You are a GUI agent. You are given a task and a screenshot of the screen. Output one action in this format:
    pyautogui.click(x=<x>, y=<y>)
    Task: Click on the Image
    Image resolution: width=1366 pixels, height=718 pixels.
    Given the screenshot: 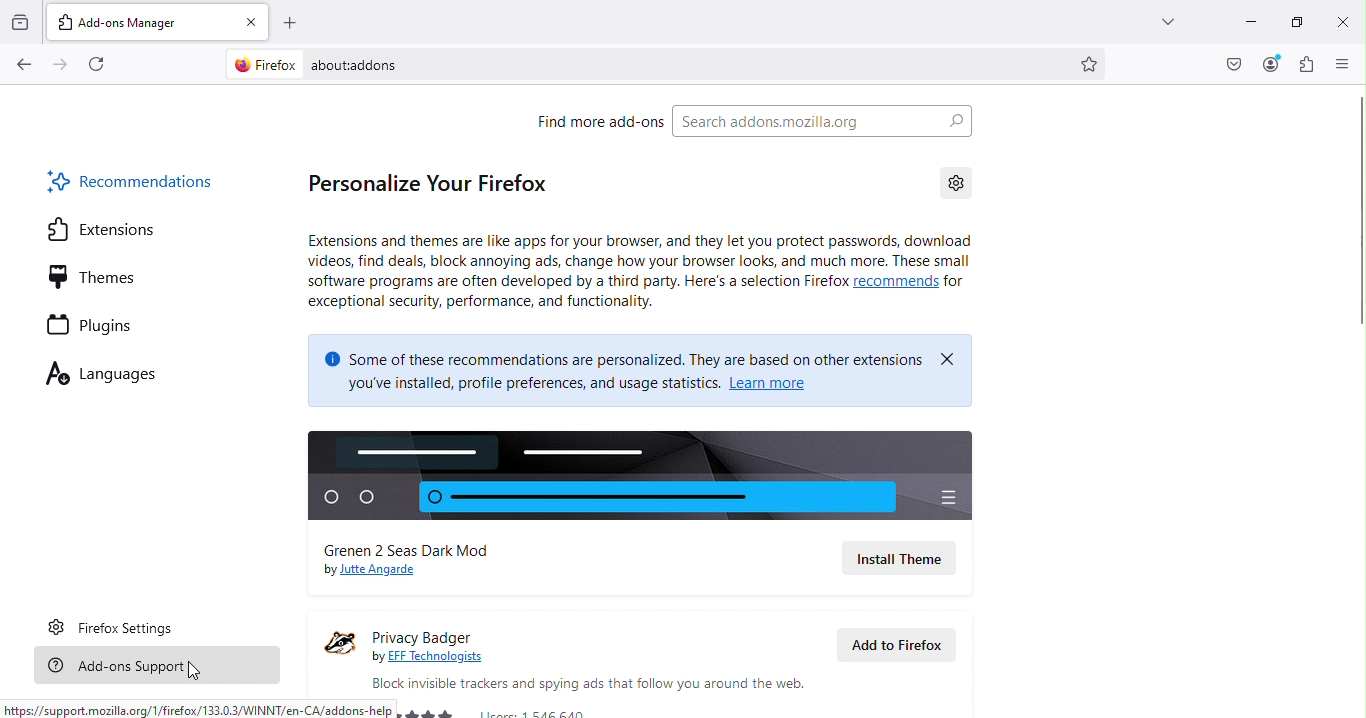 What is the action you would take?
    pyautogui.click(x=639, y=476)
    